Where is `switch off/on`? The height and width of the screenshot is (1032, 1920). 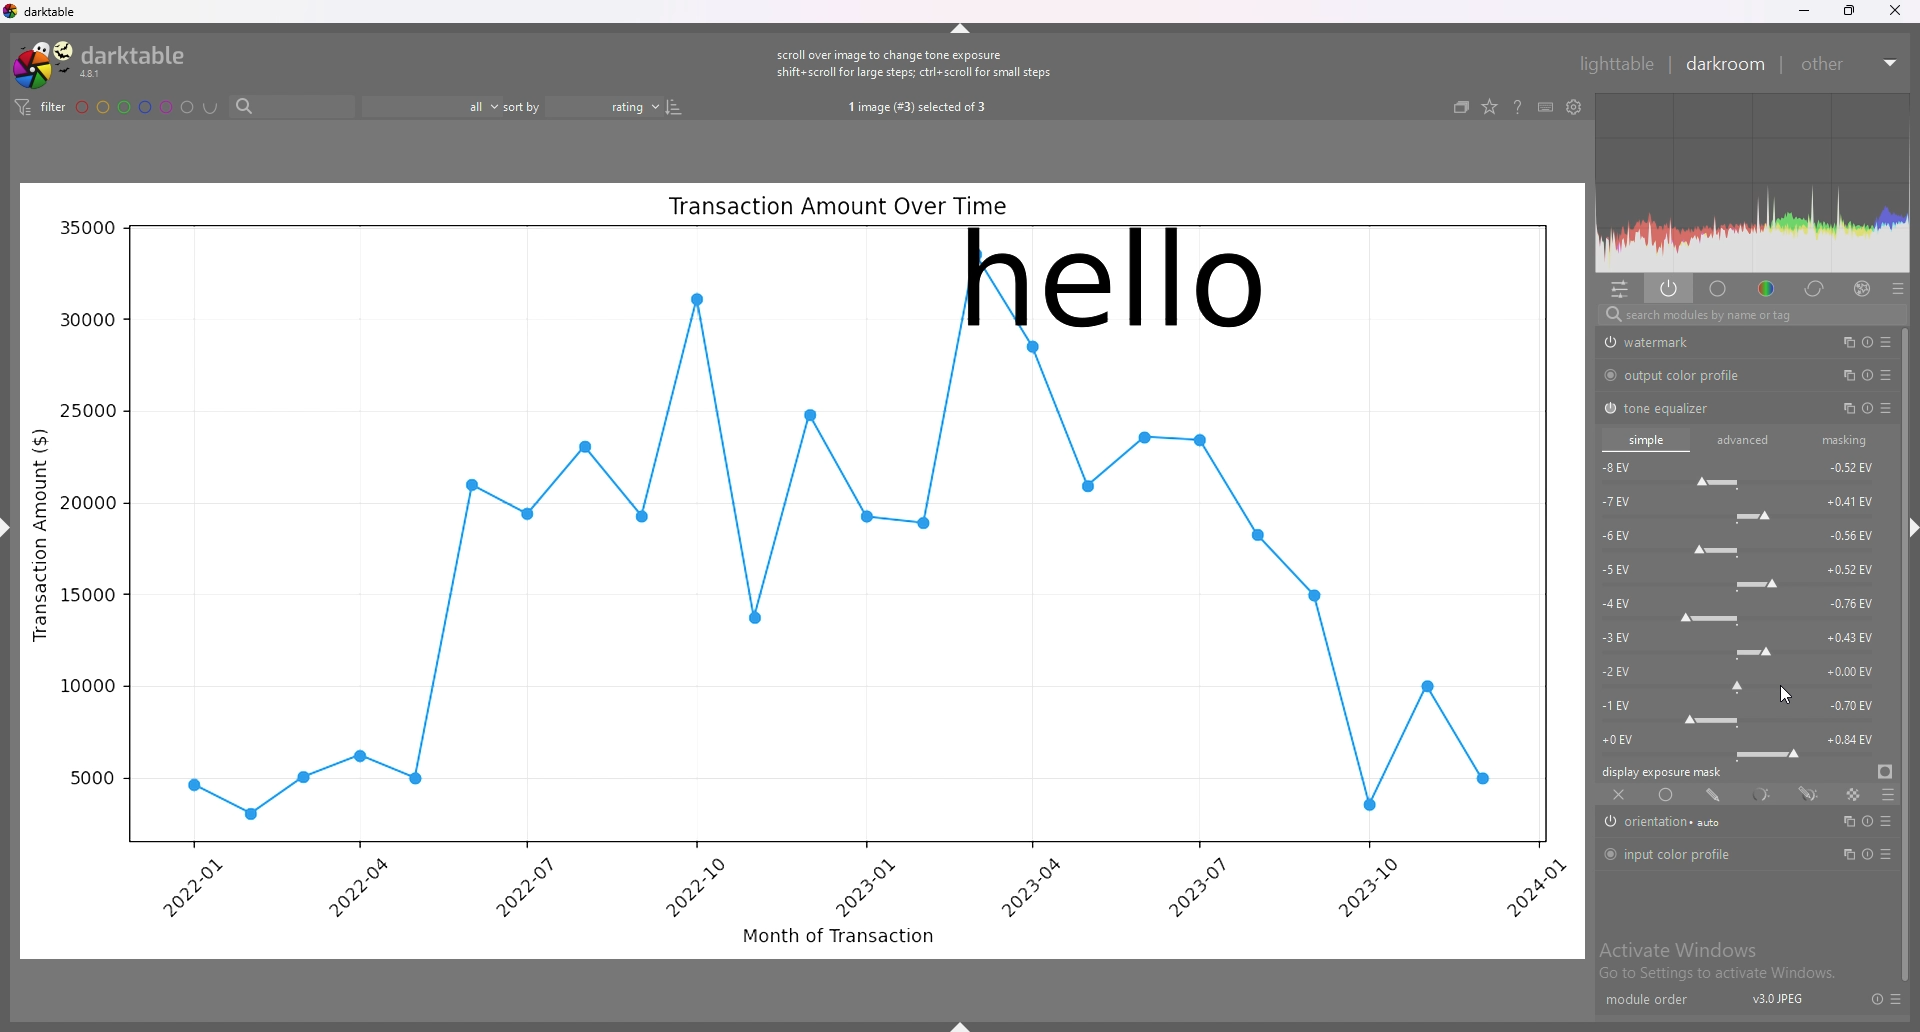 switch off/on is located at coordinates (1608, 408).